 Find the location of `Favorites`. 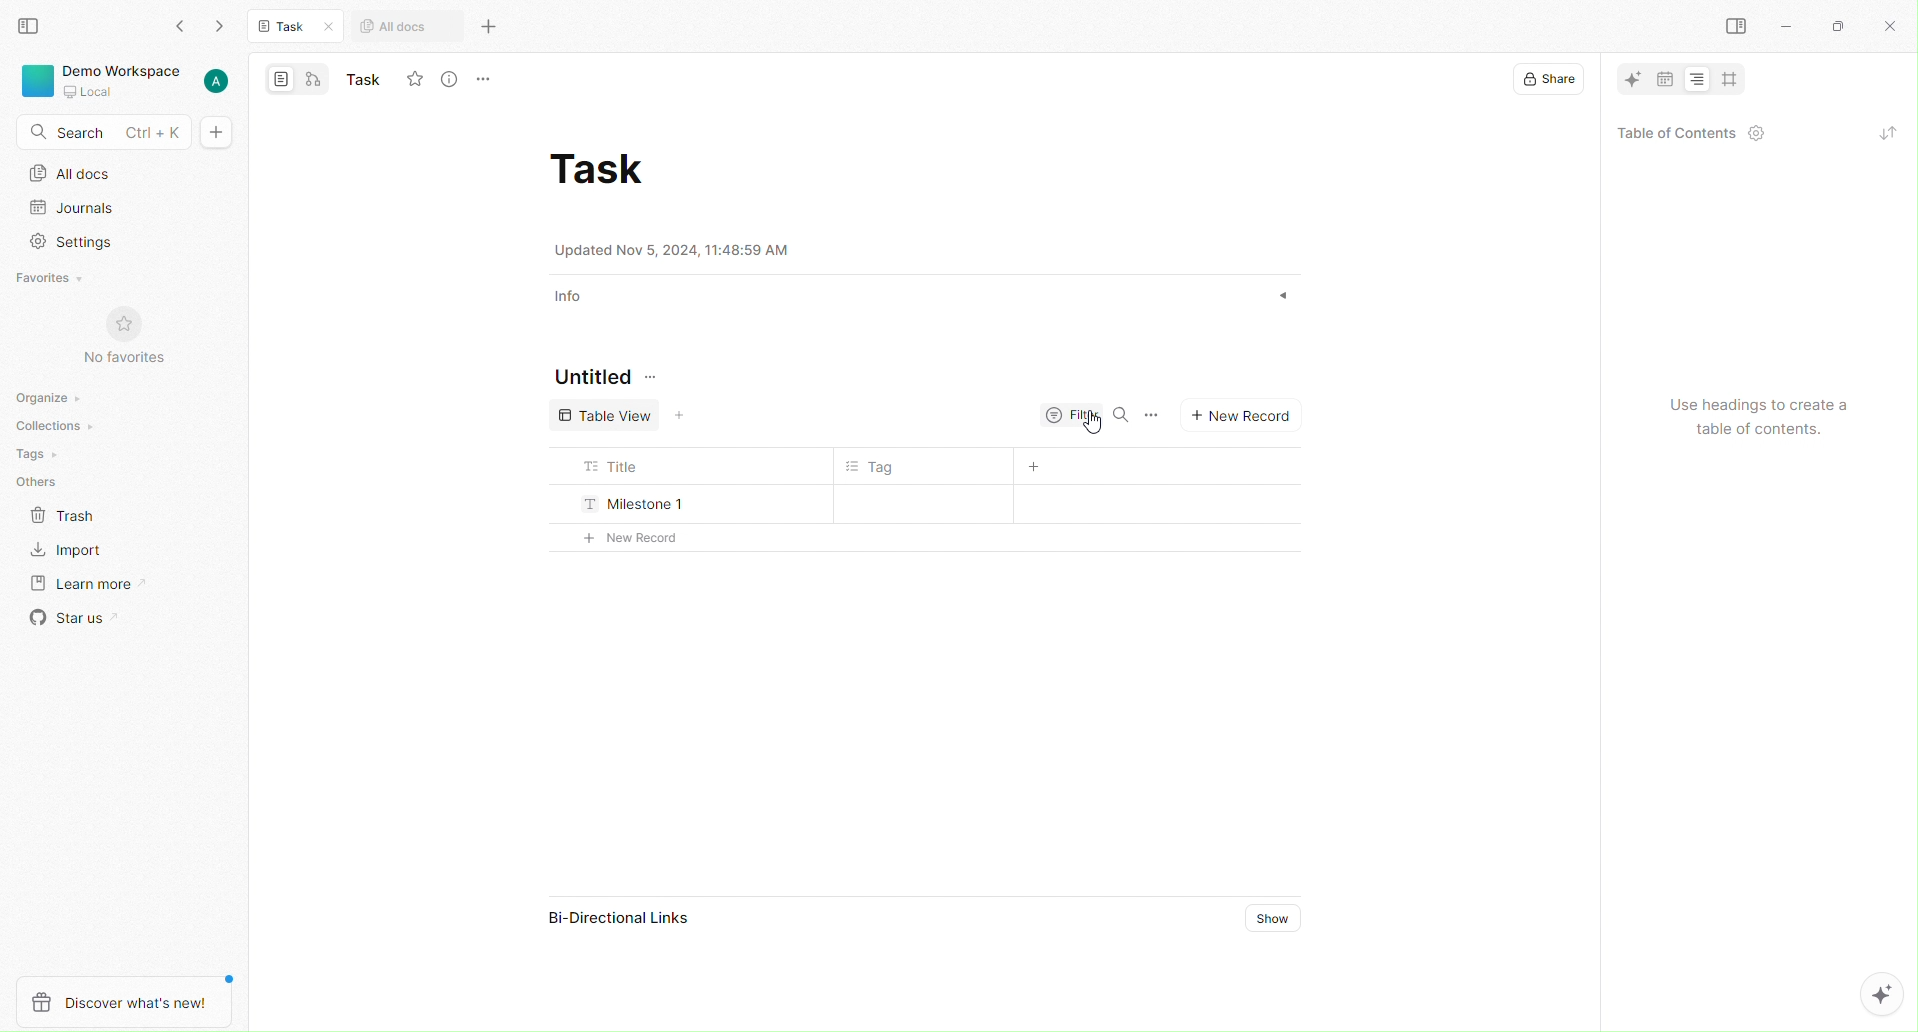

Favorites is located at coordinates (55, 278).